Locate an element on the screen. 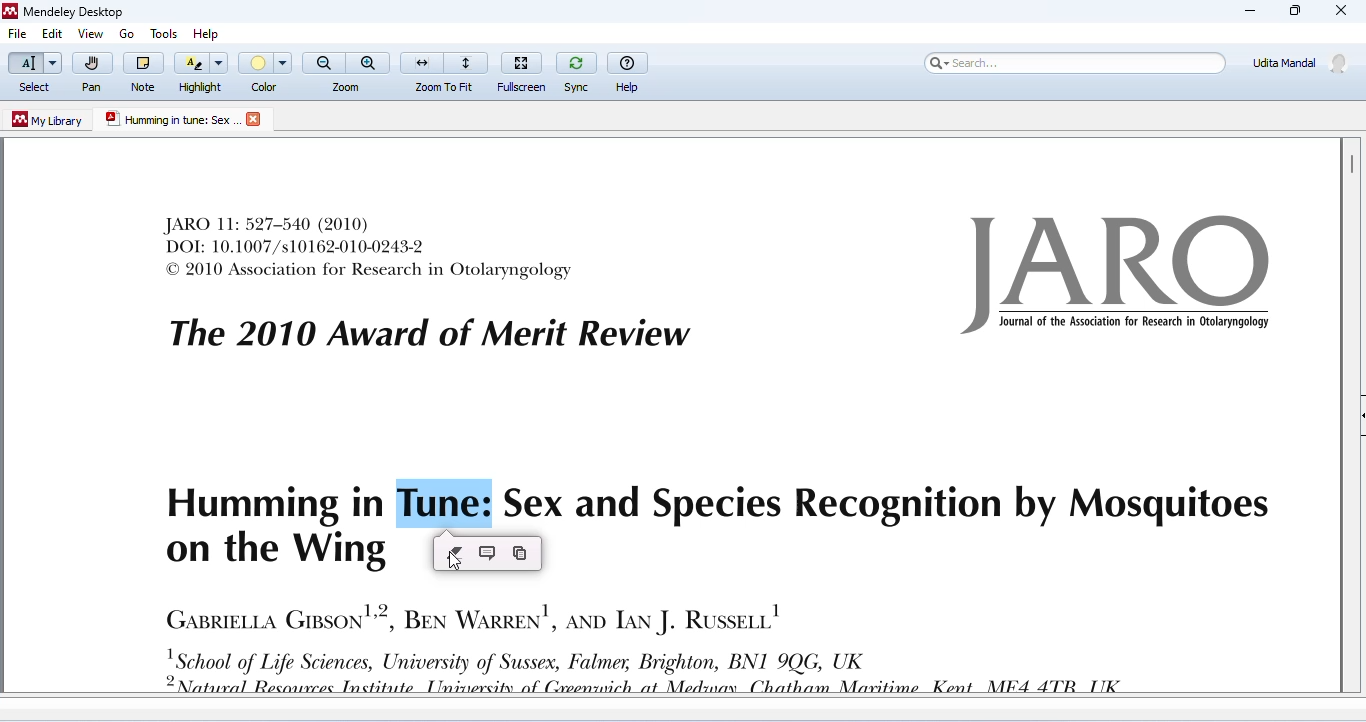  “School of Life Sciences, University of Sussex, Falmer, Brighton, BN1 9QG, UK is located at coordinates (662, 671).